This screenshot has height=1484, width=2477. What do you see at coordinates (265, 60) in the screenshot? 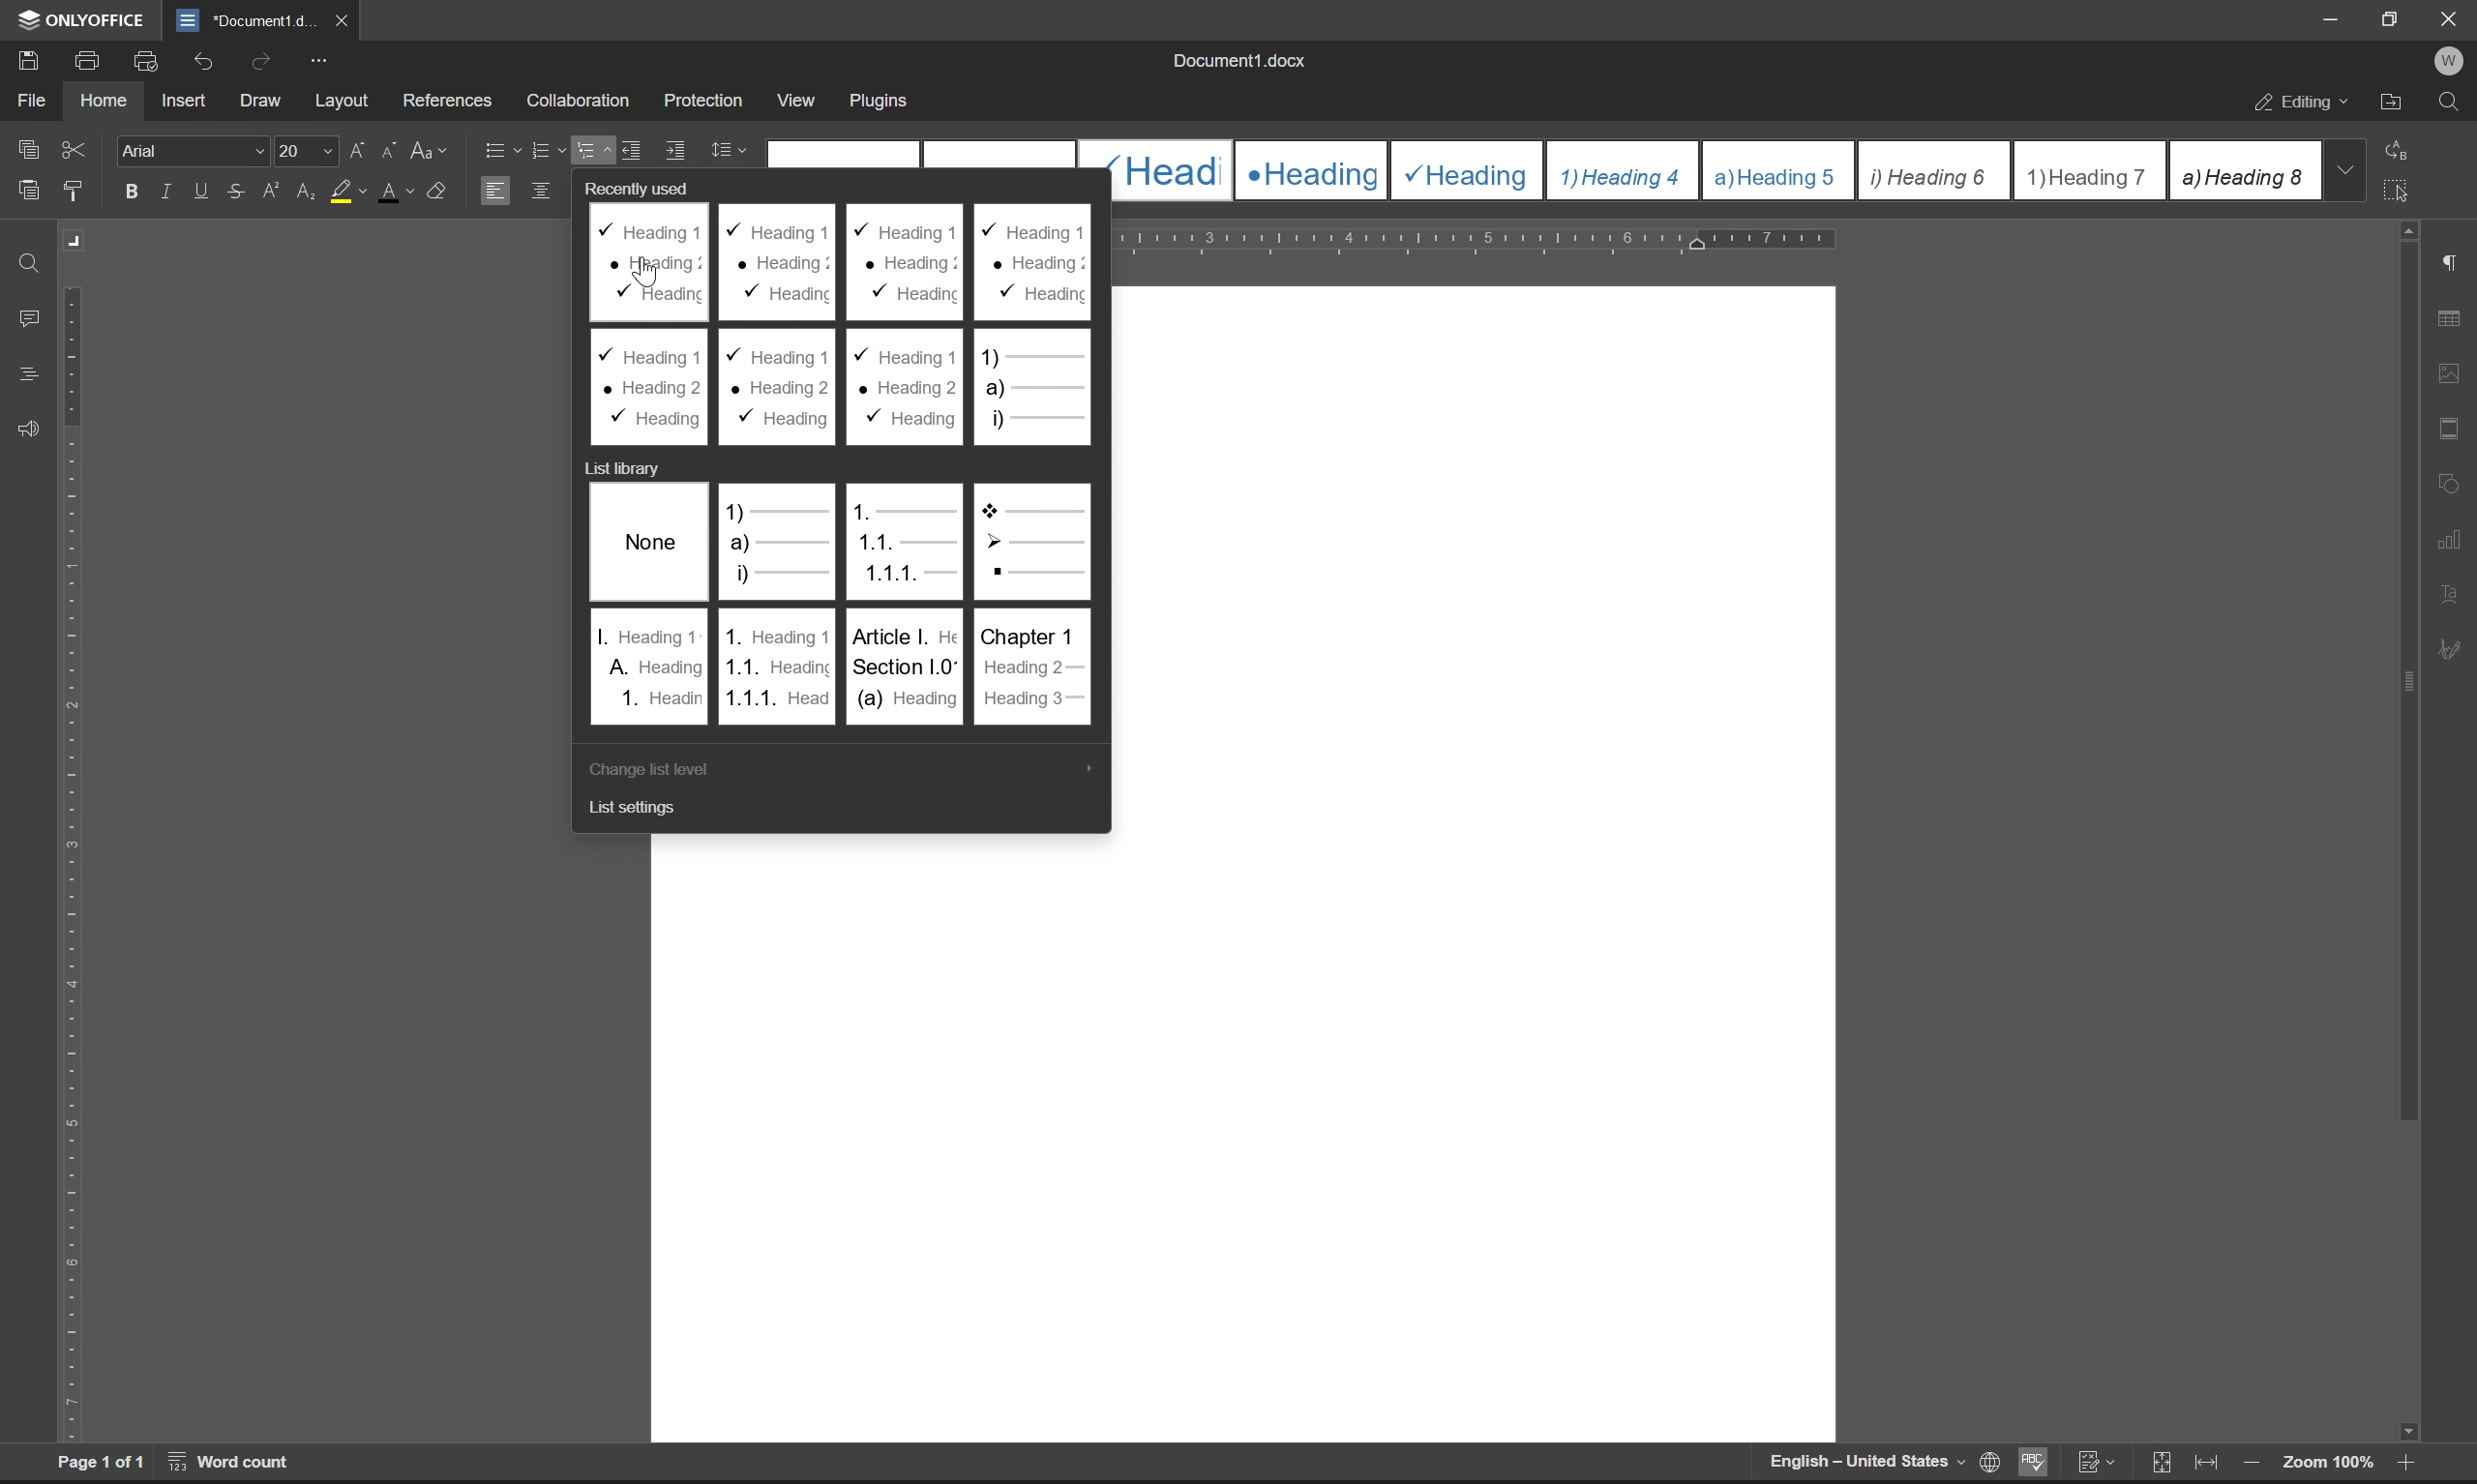
I see `redo` at bounding box center [265, 60].